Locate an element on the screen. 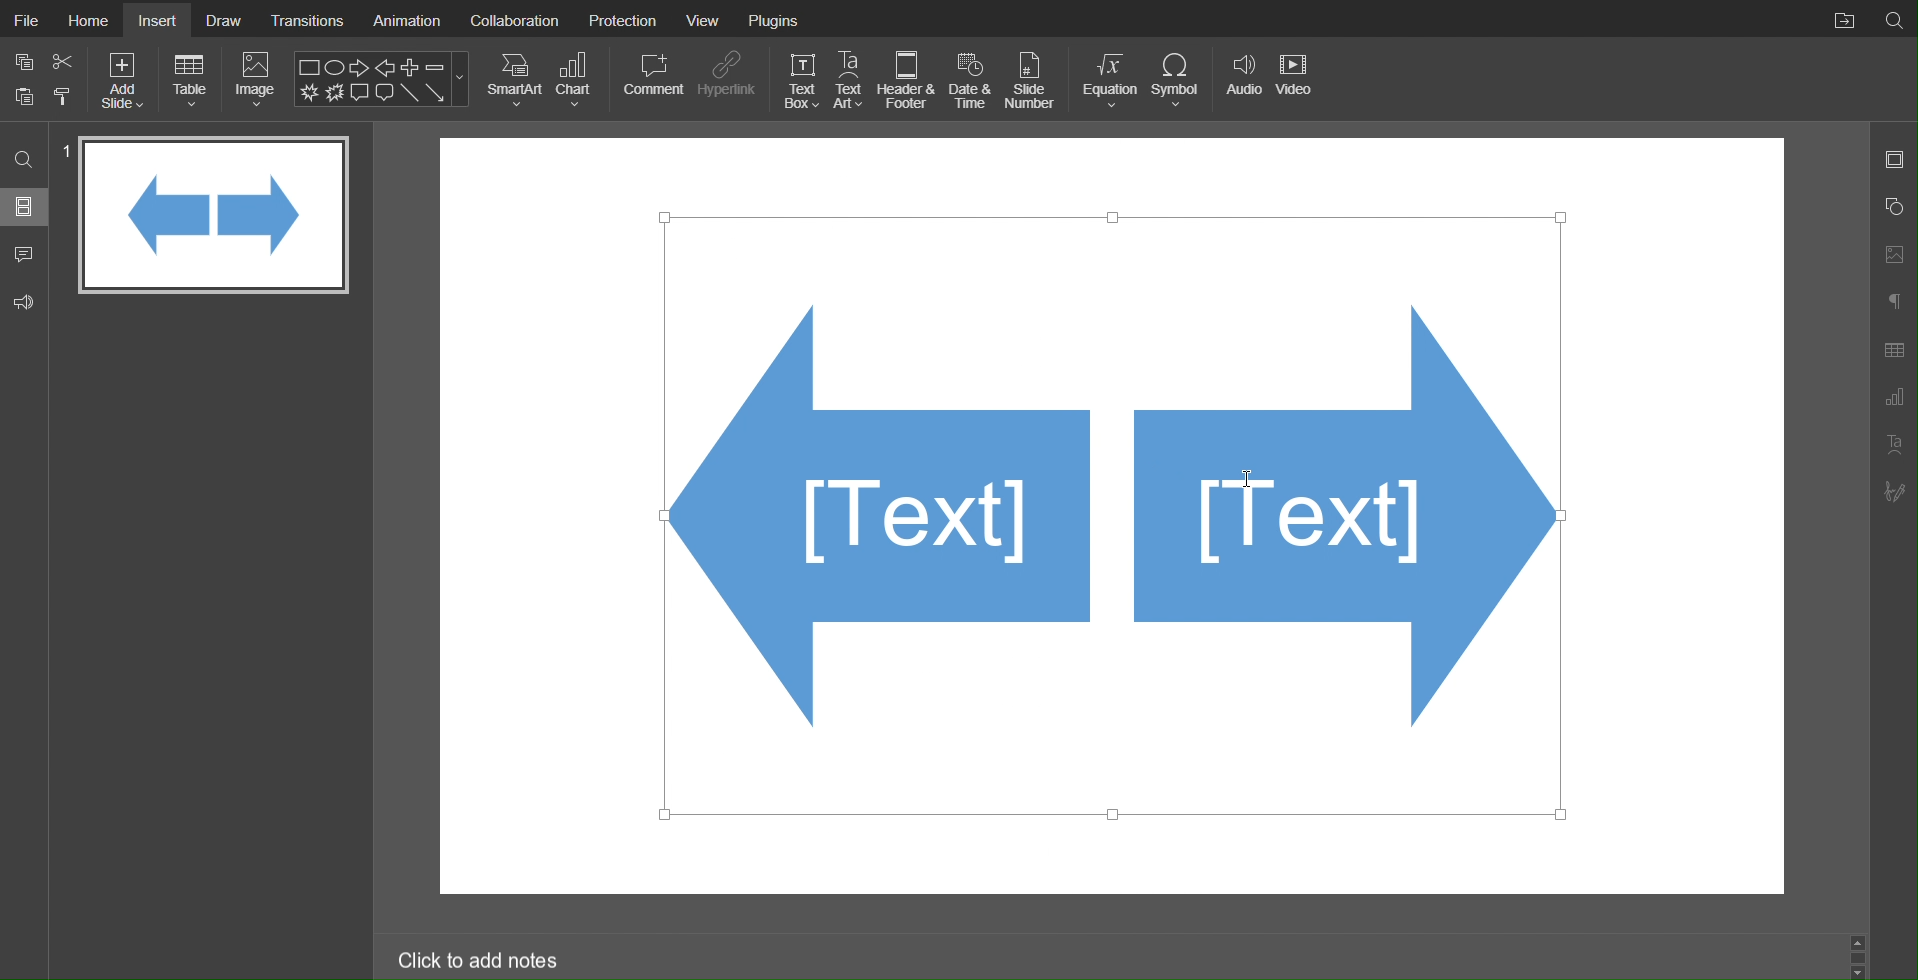 This screenshot has height=980, width=1918. Animation is located at coordinates (406, 18).